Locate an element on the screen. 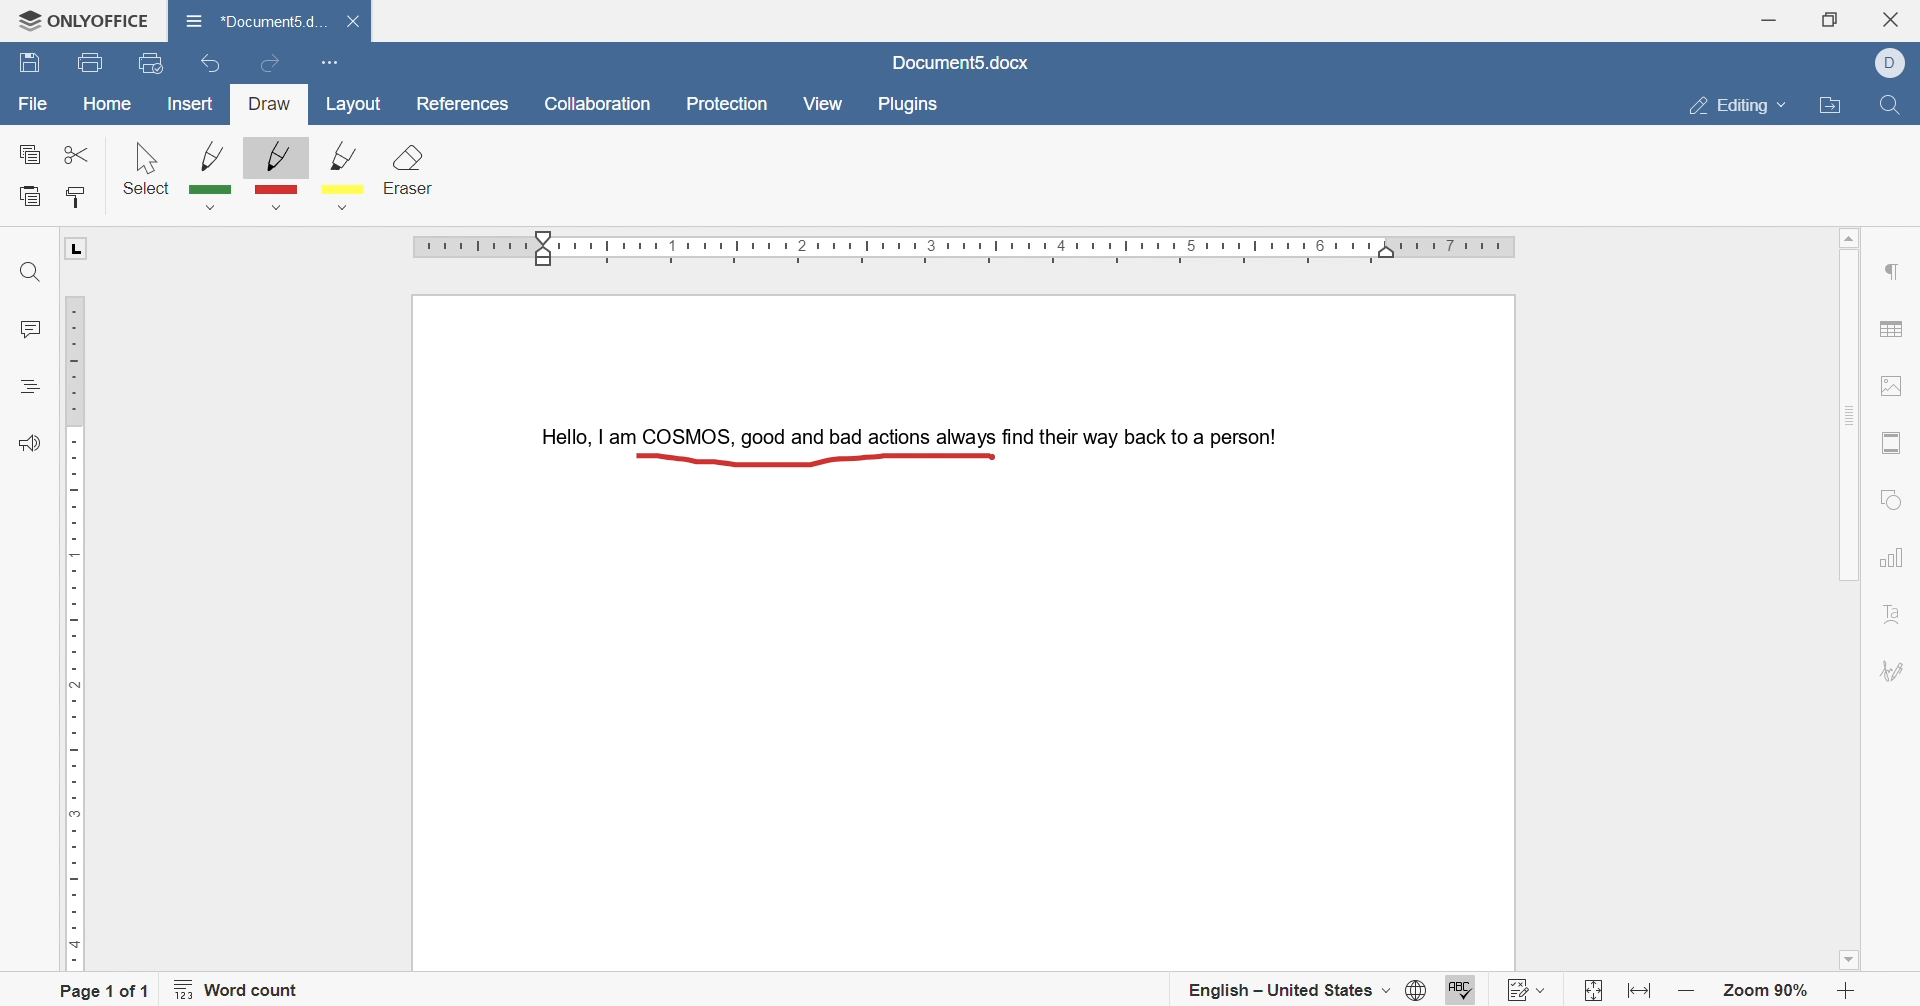 The image size is (1920, 1006). close is located at coordinates (1898, 17).